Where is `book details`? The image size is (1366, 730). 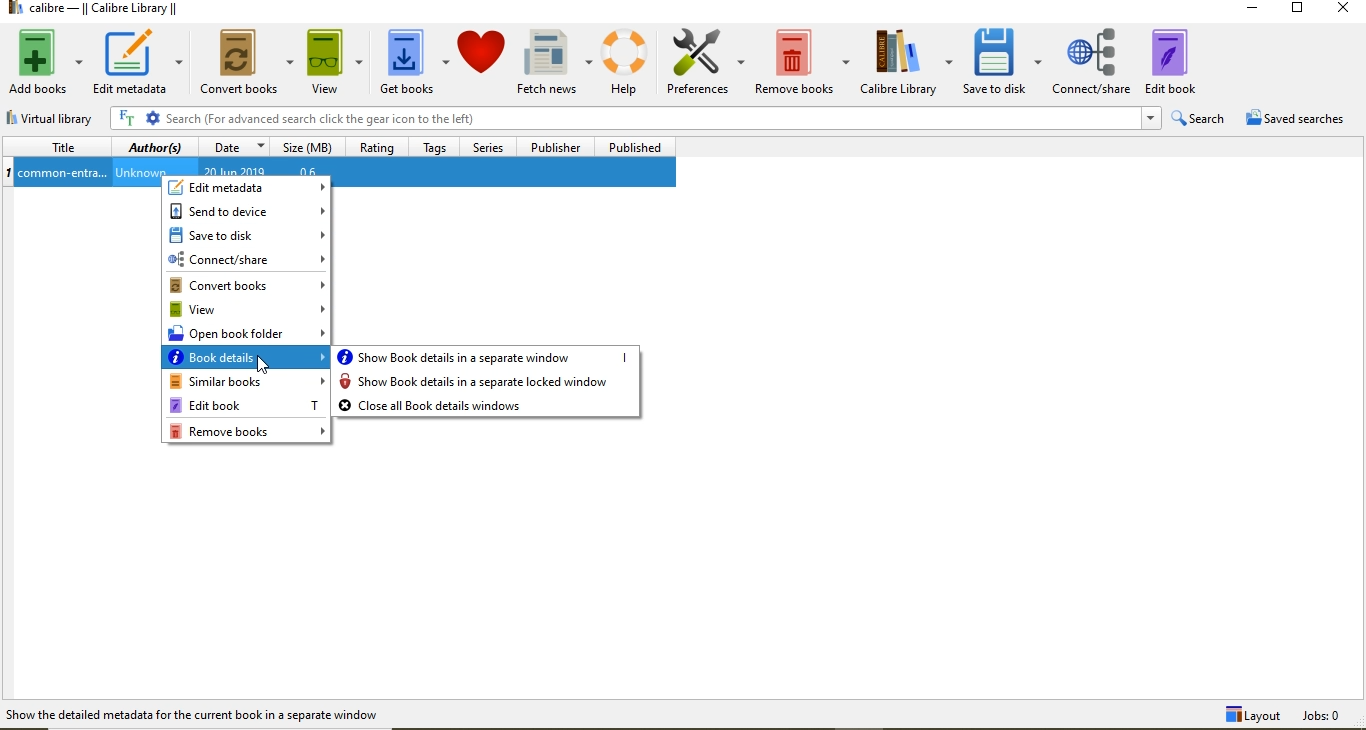 book details is located at coordinates (247, 360).